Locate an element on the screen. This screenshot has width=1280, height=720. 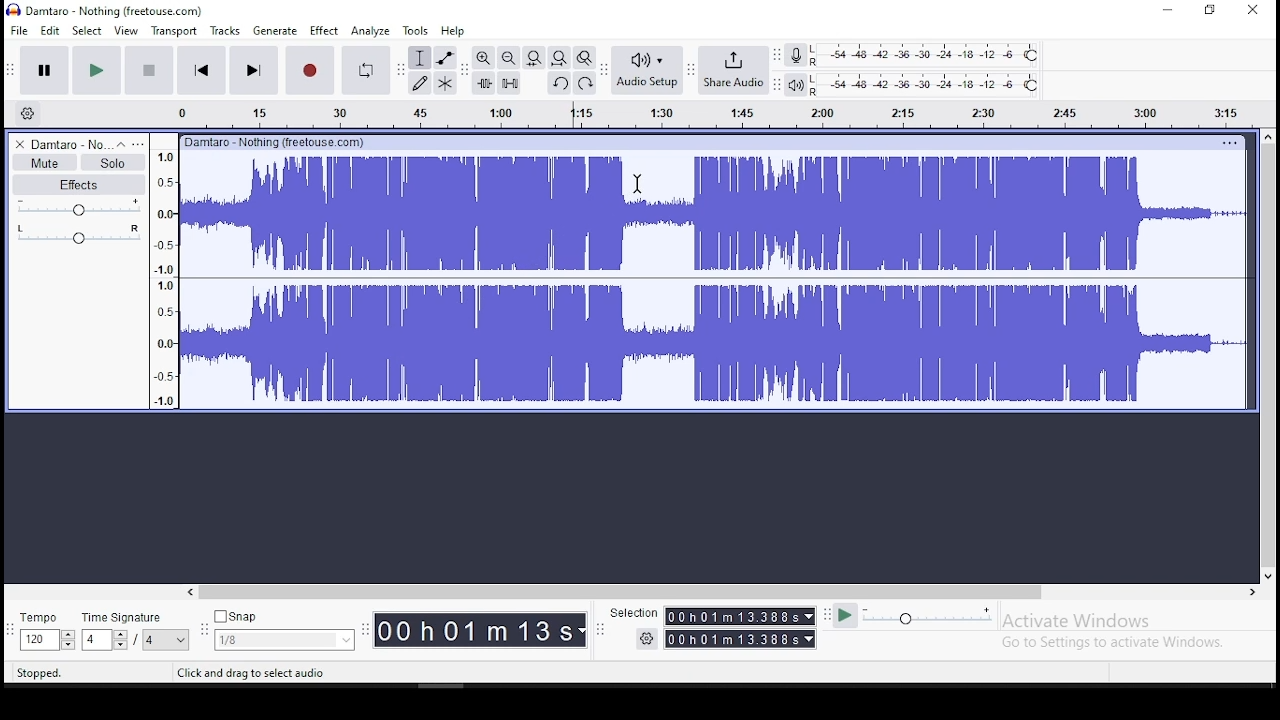
toggle buttons is located at coordinates (105, 640).